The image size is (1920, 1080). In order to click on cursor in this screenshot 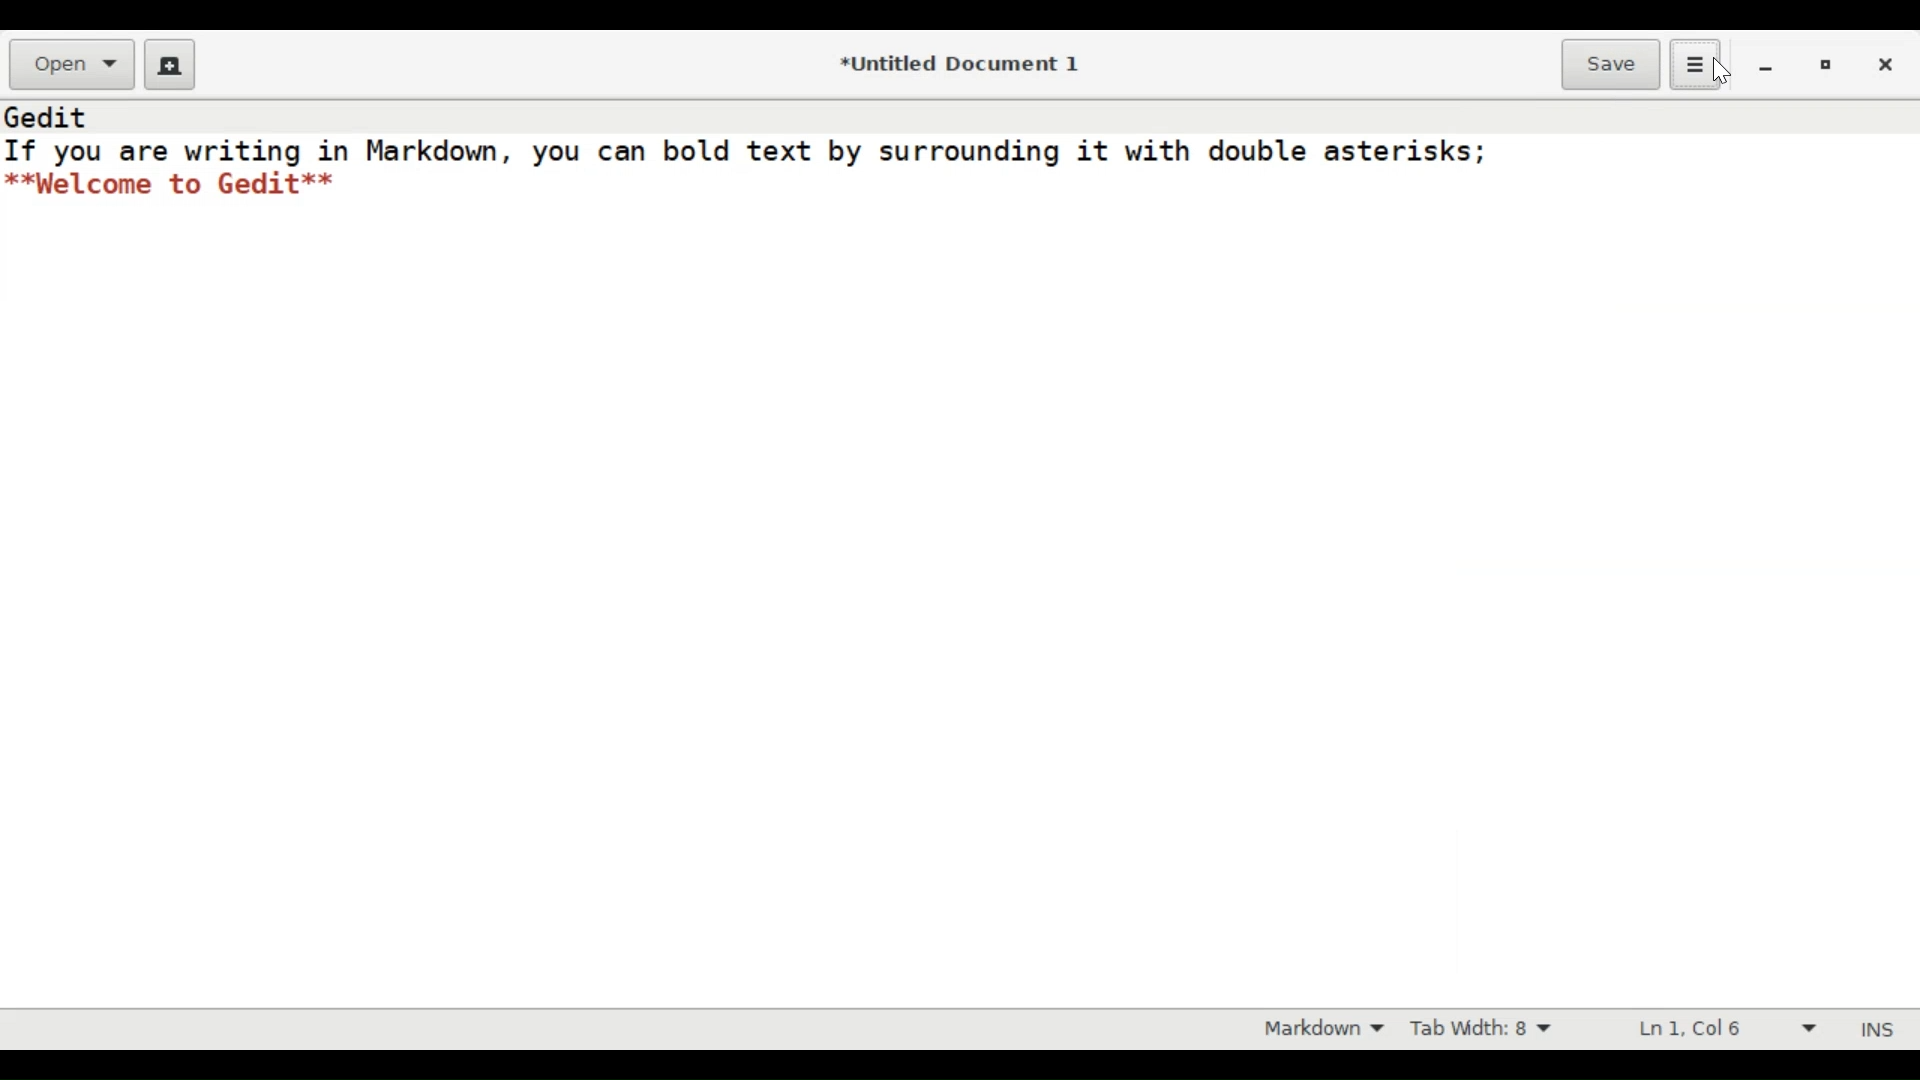, I will do `click(1723, 77)`.